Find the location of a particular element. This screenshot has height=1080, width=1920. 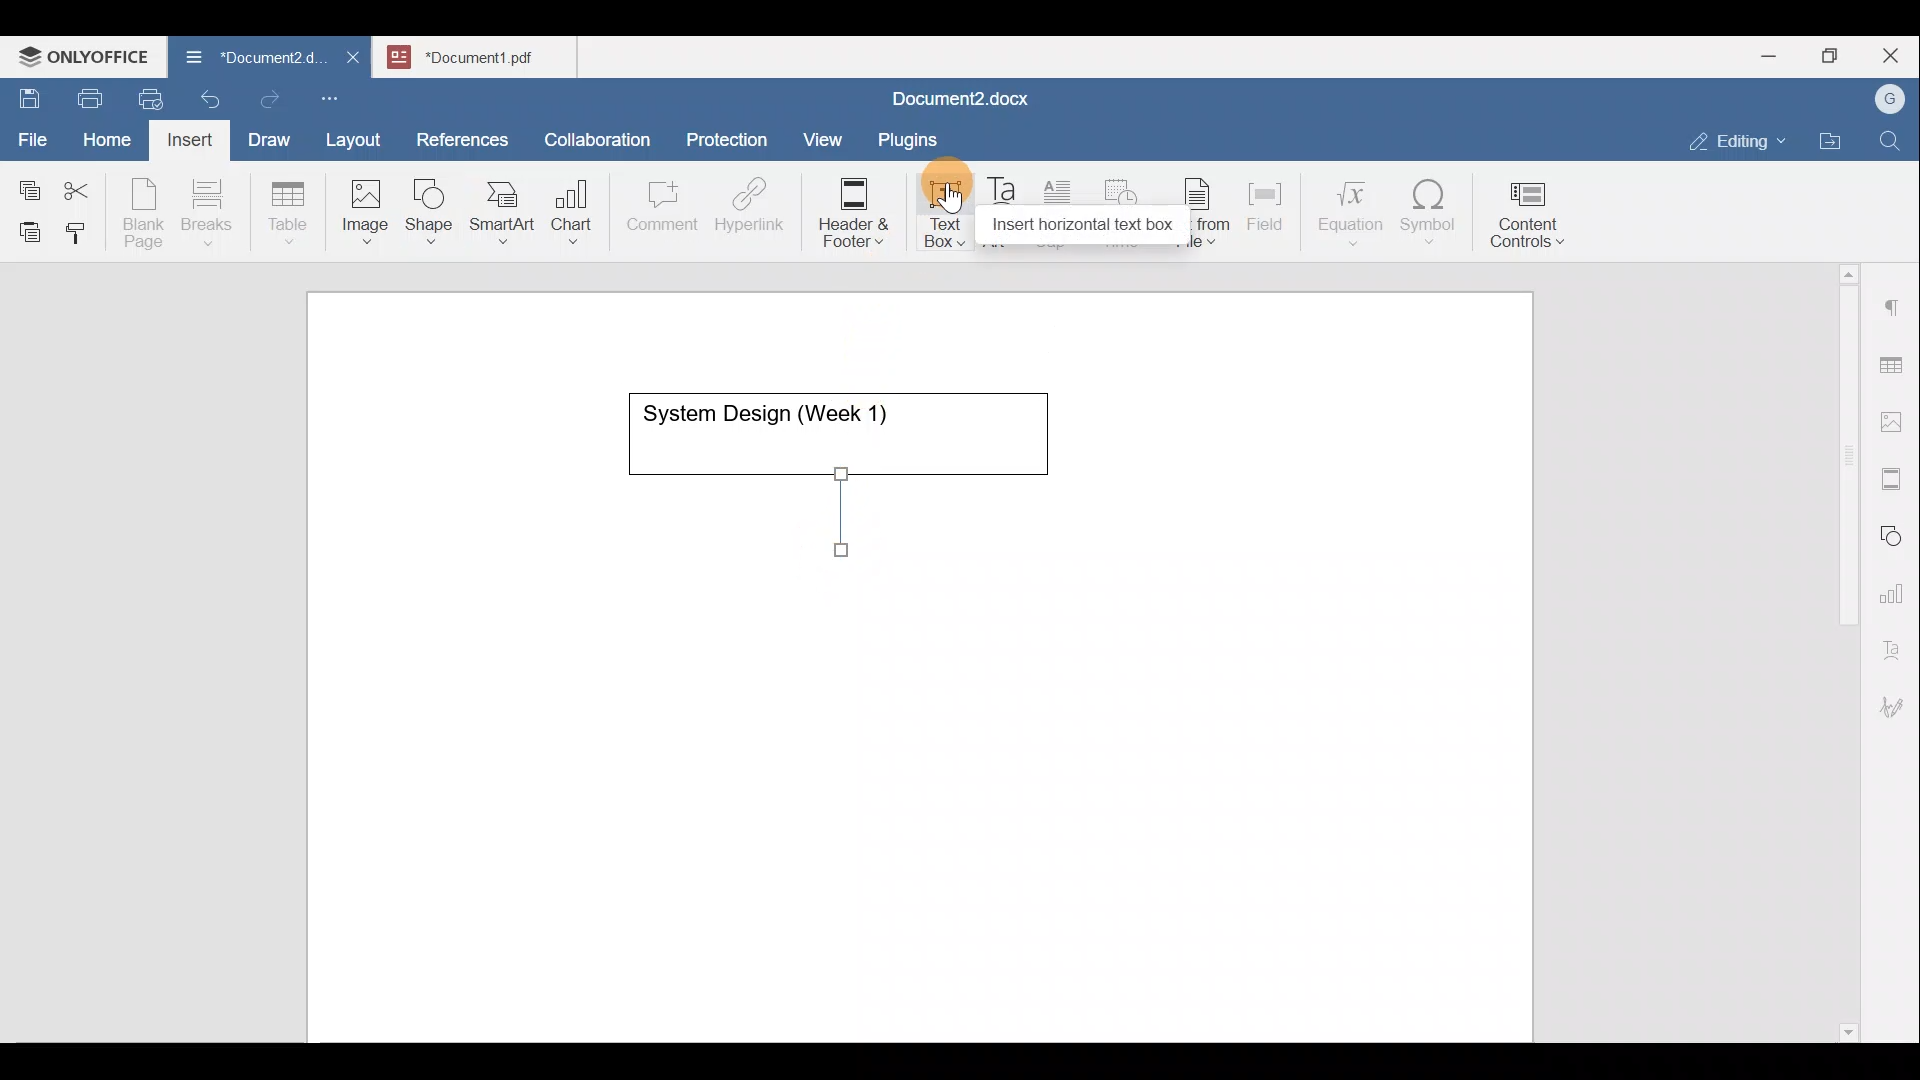

Table is located at coordinates (289, 208).